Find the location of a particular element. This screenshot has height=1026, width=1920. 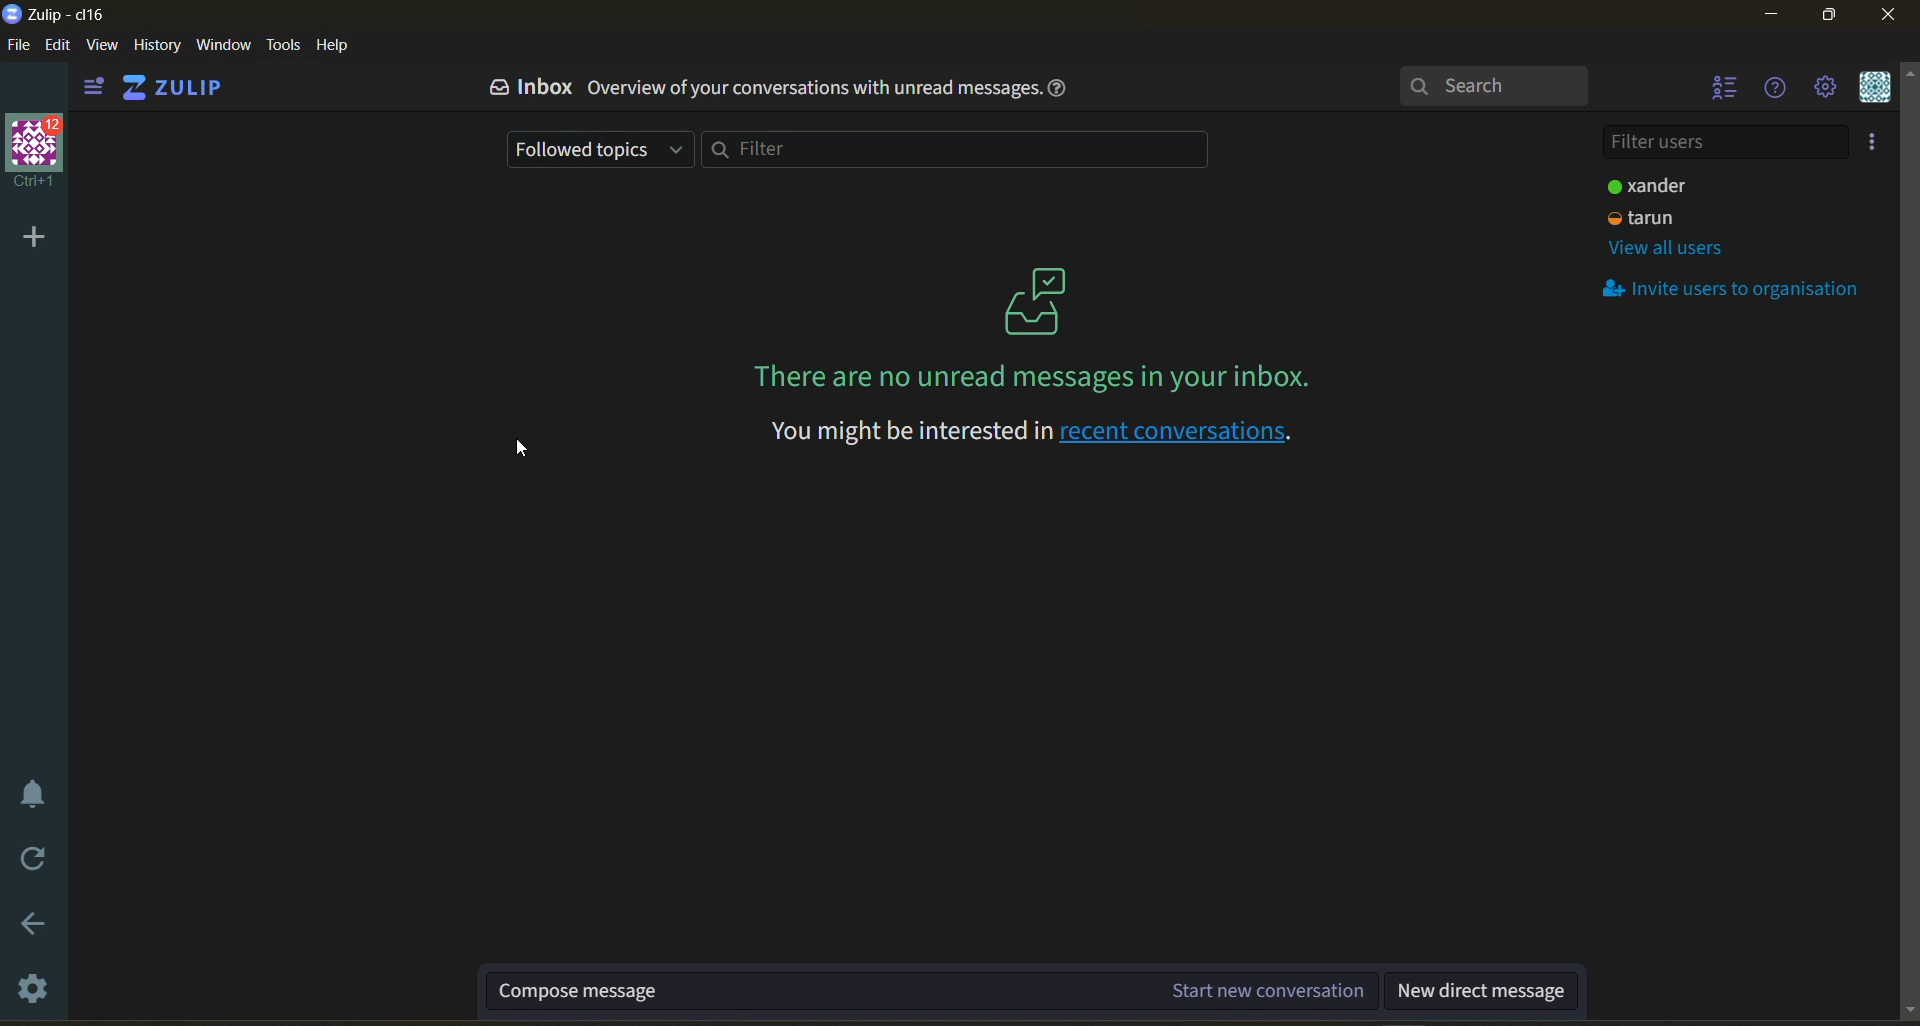

view all users is located at coordinates (1669, 248).